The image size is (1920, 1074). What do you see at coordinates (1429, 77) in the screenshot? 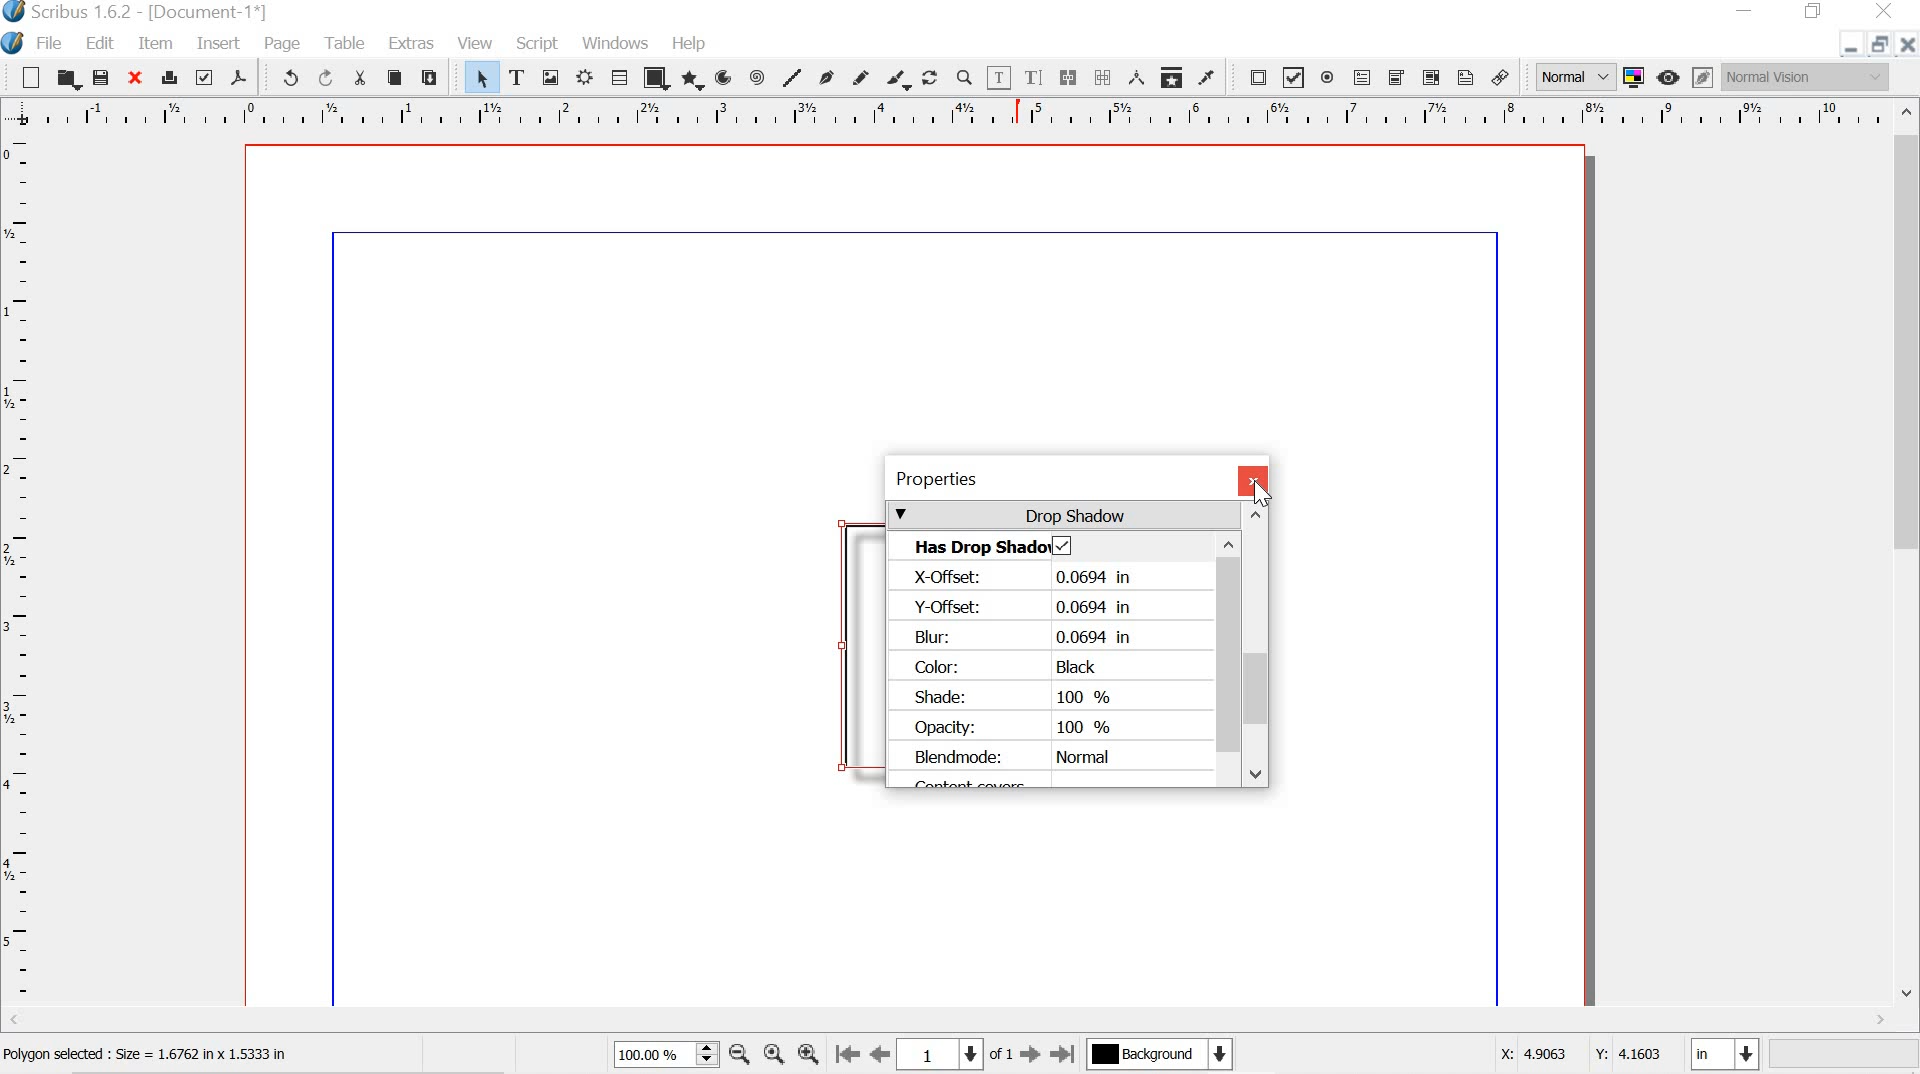
I see `pdf list box` at bounding box center [1429, 77].